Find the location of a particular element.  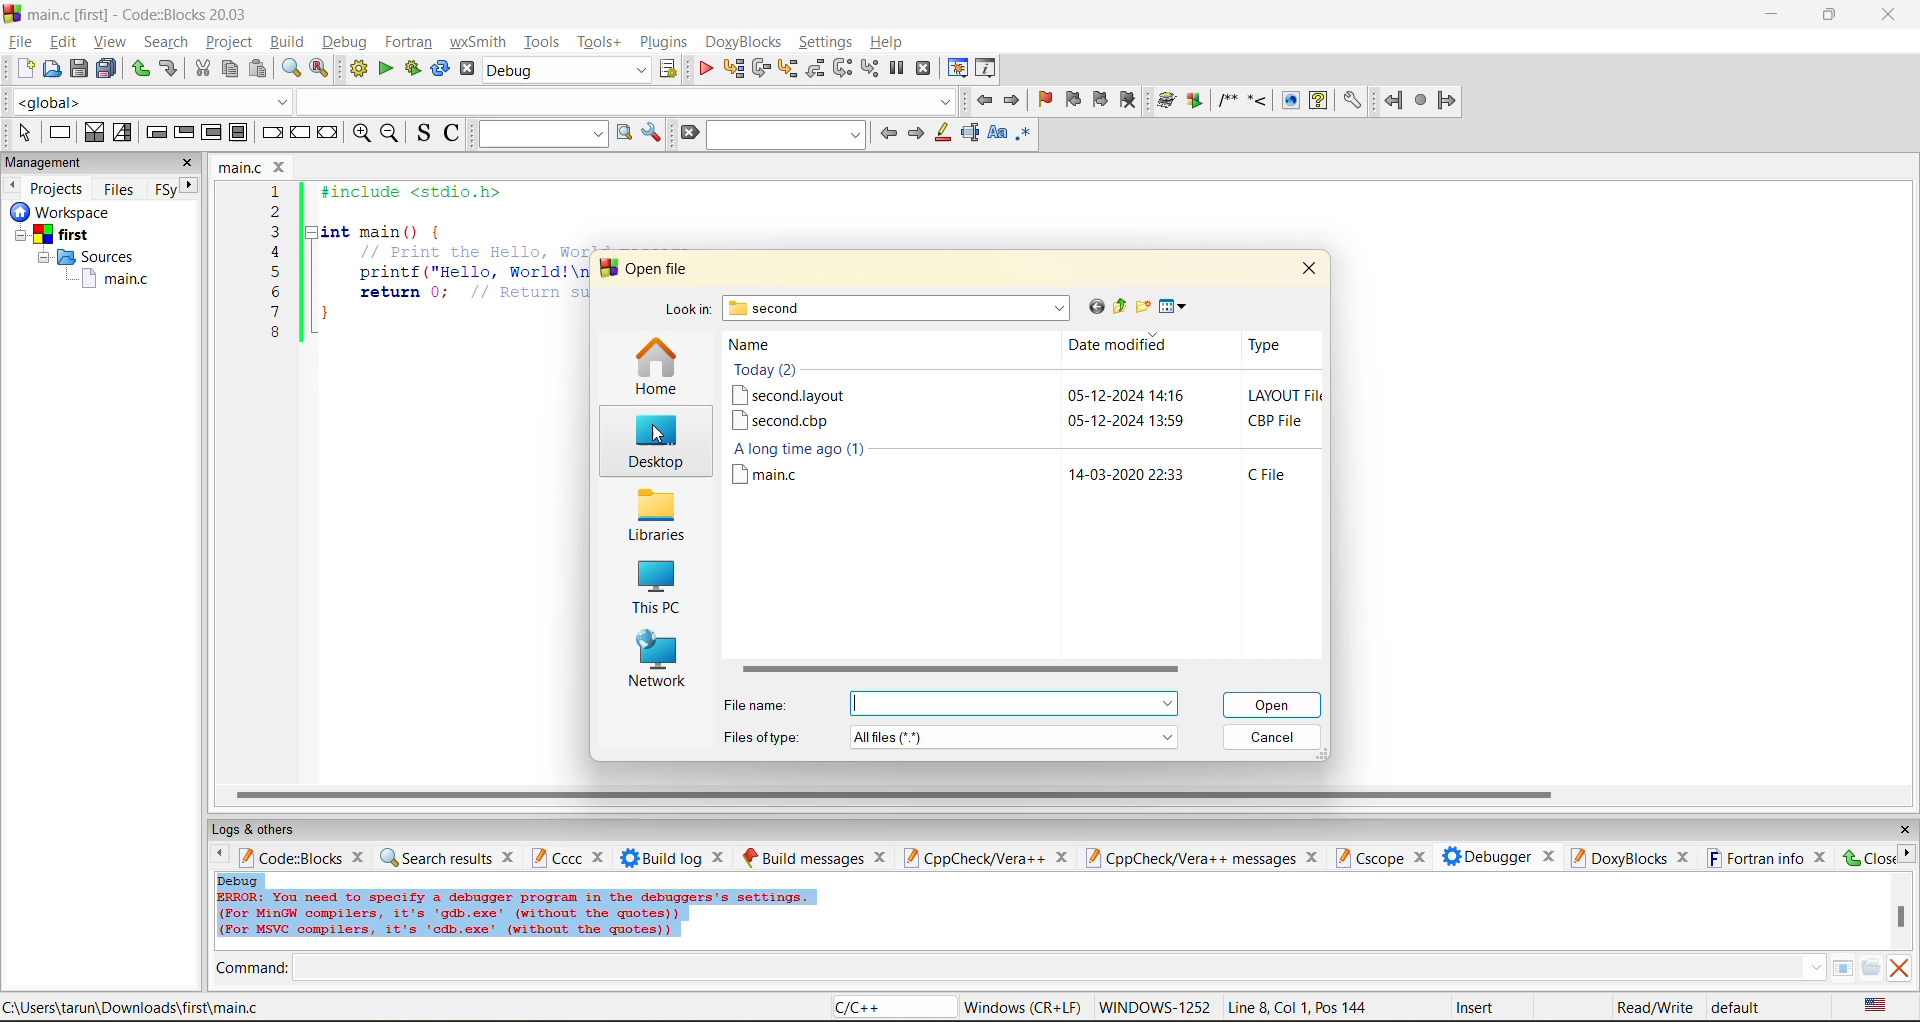

zoom in is located at coordinates (363, 134).